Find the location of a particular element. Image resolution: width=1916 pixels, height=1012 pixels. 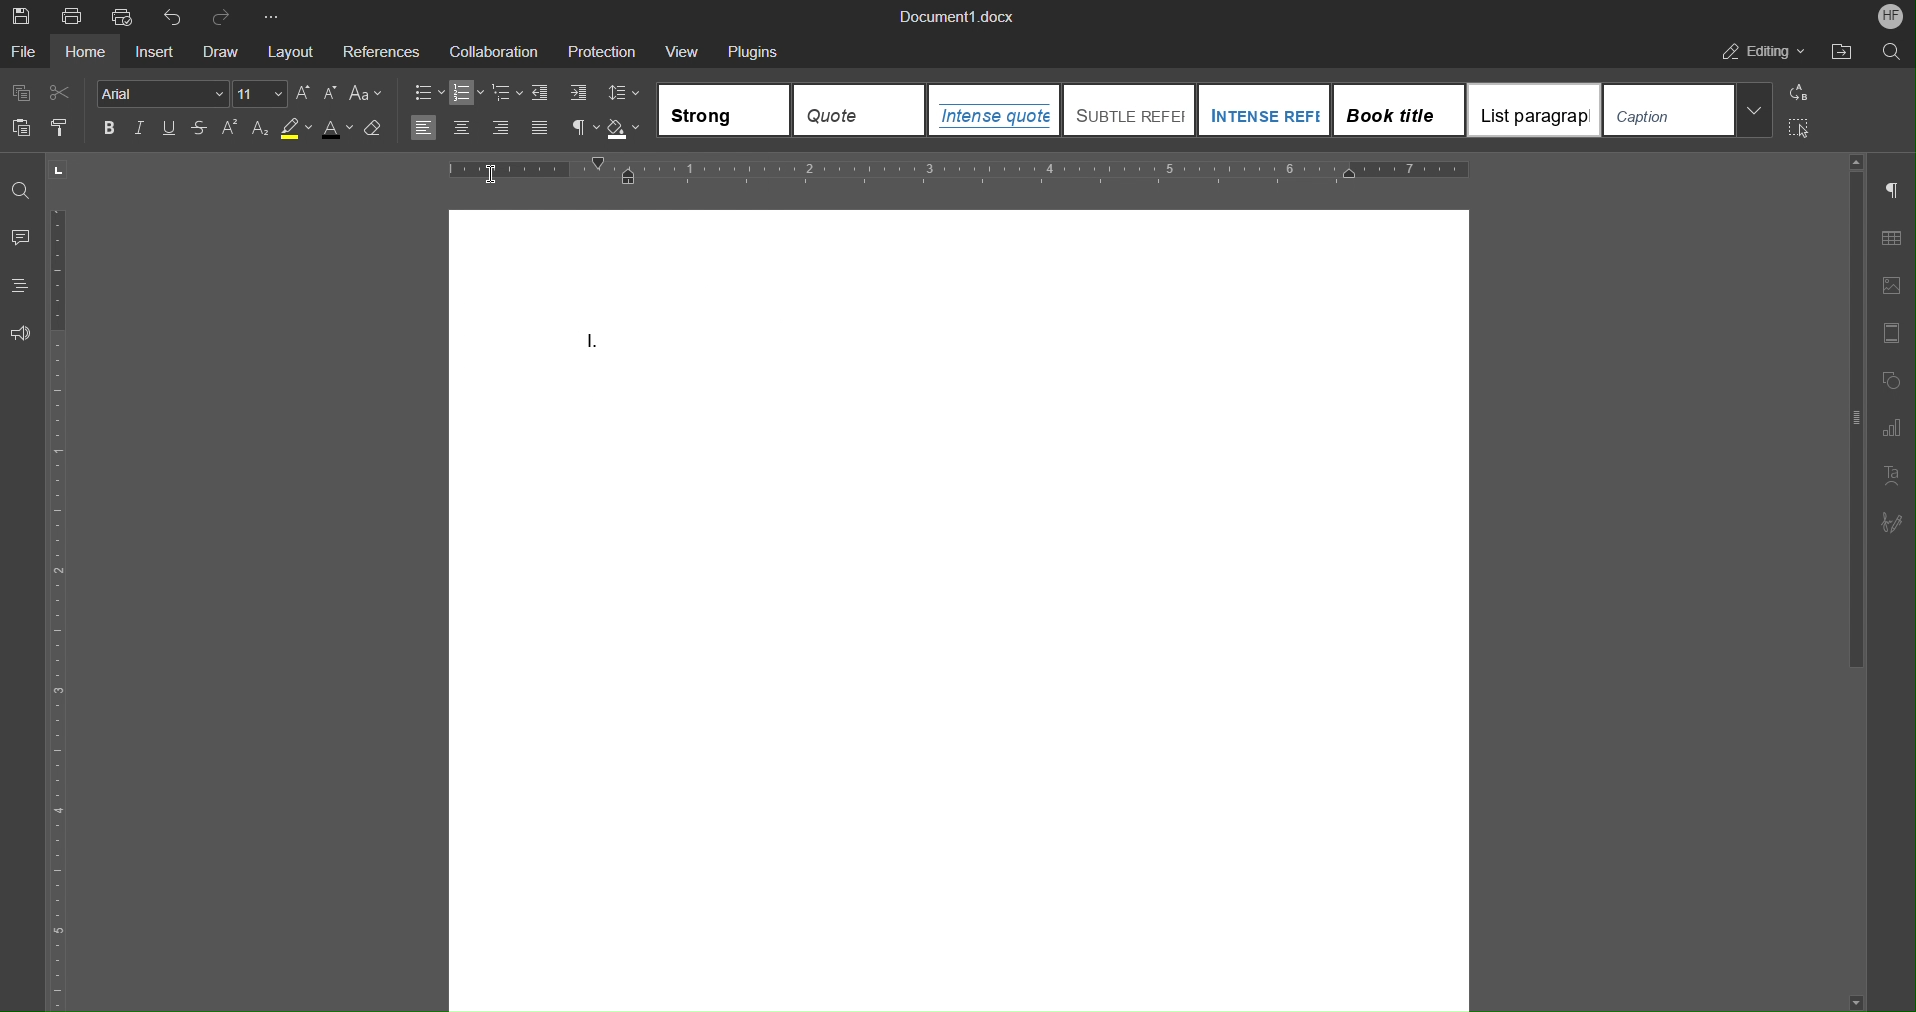

Right Align is located at coordinates (501, 129).